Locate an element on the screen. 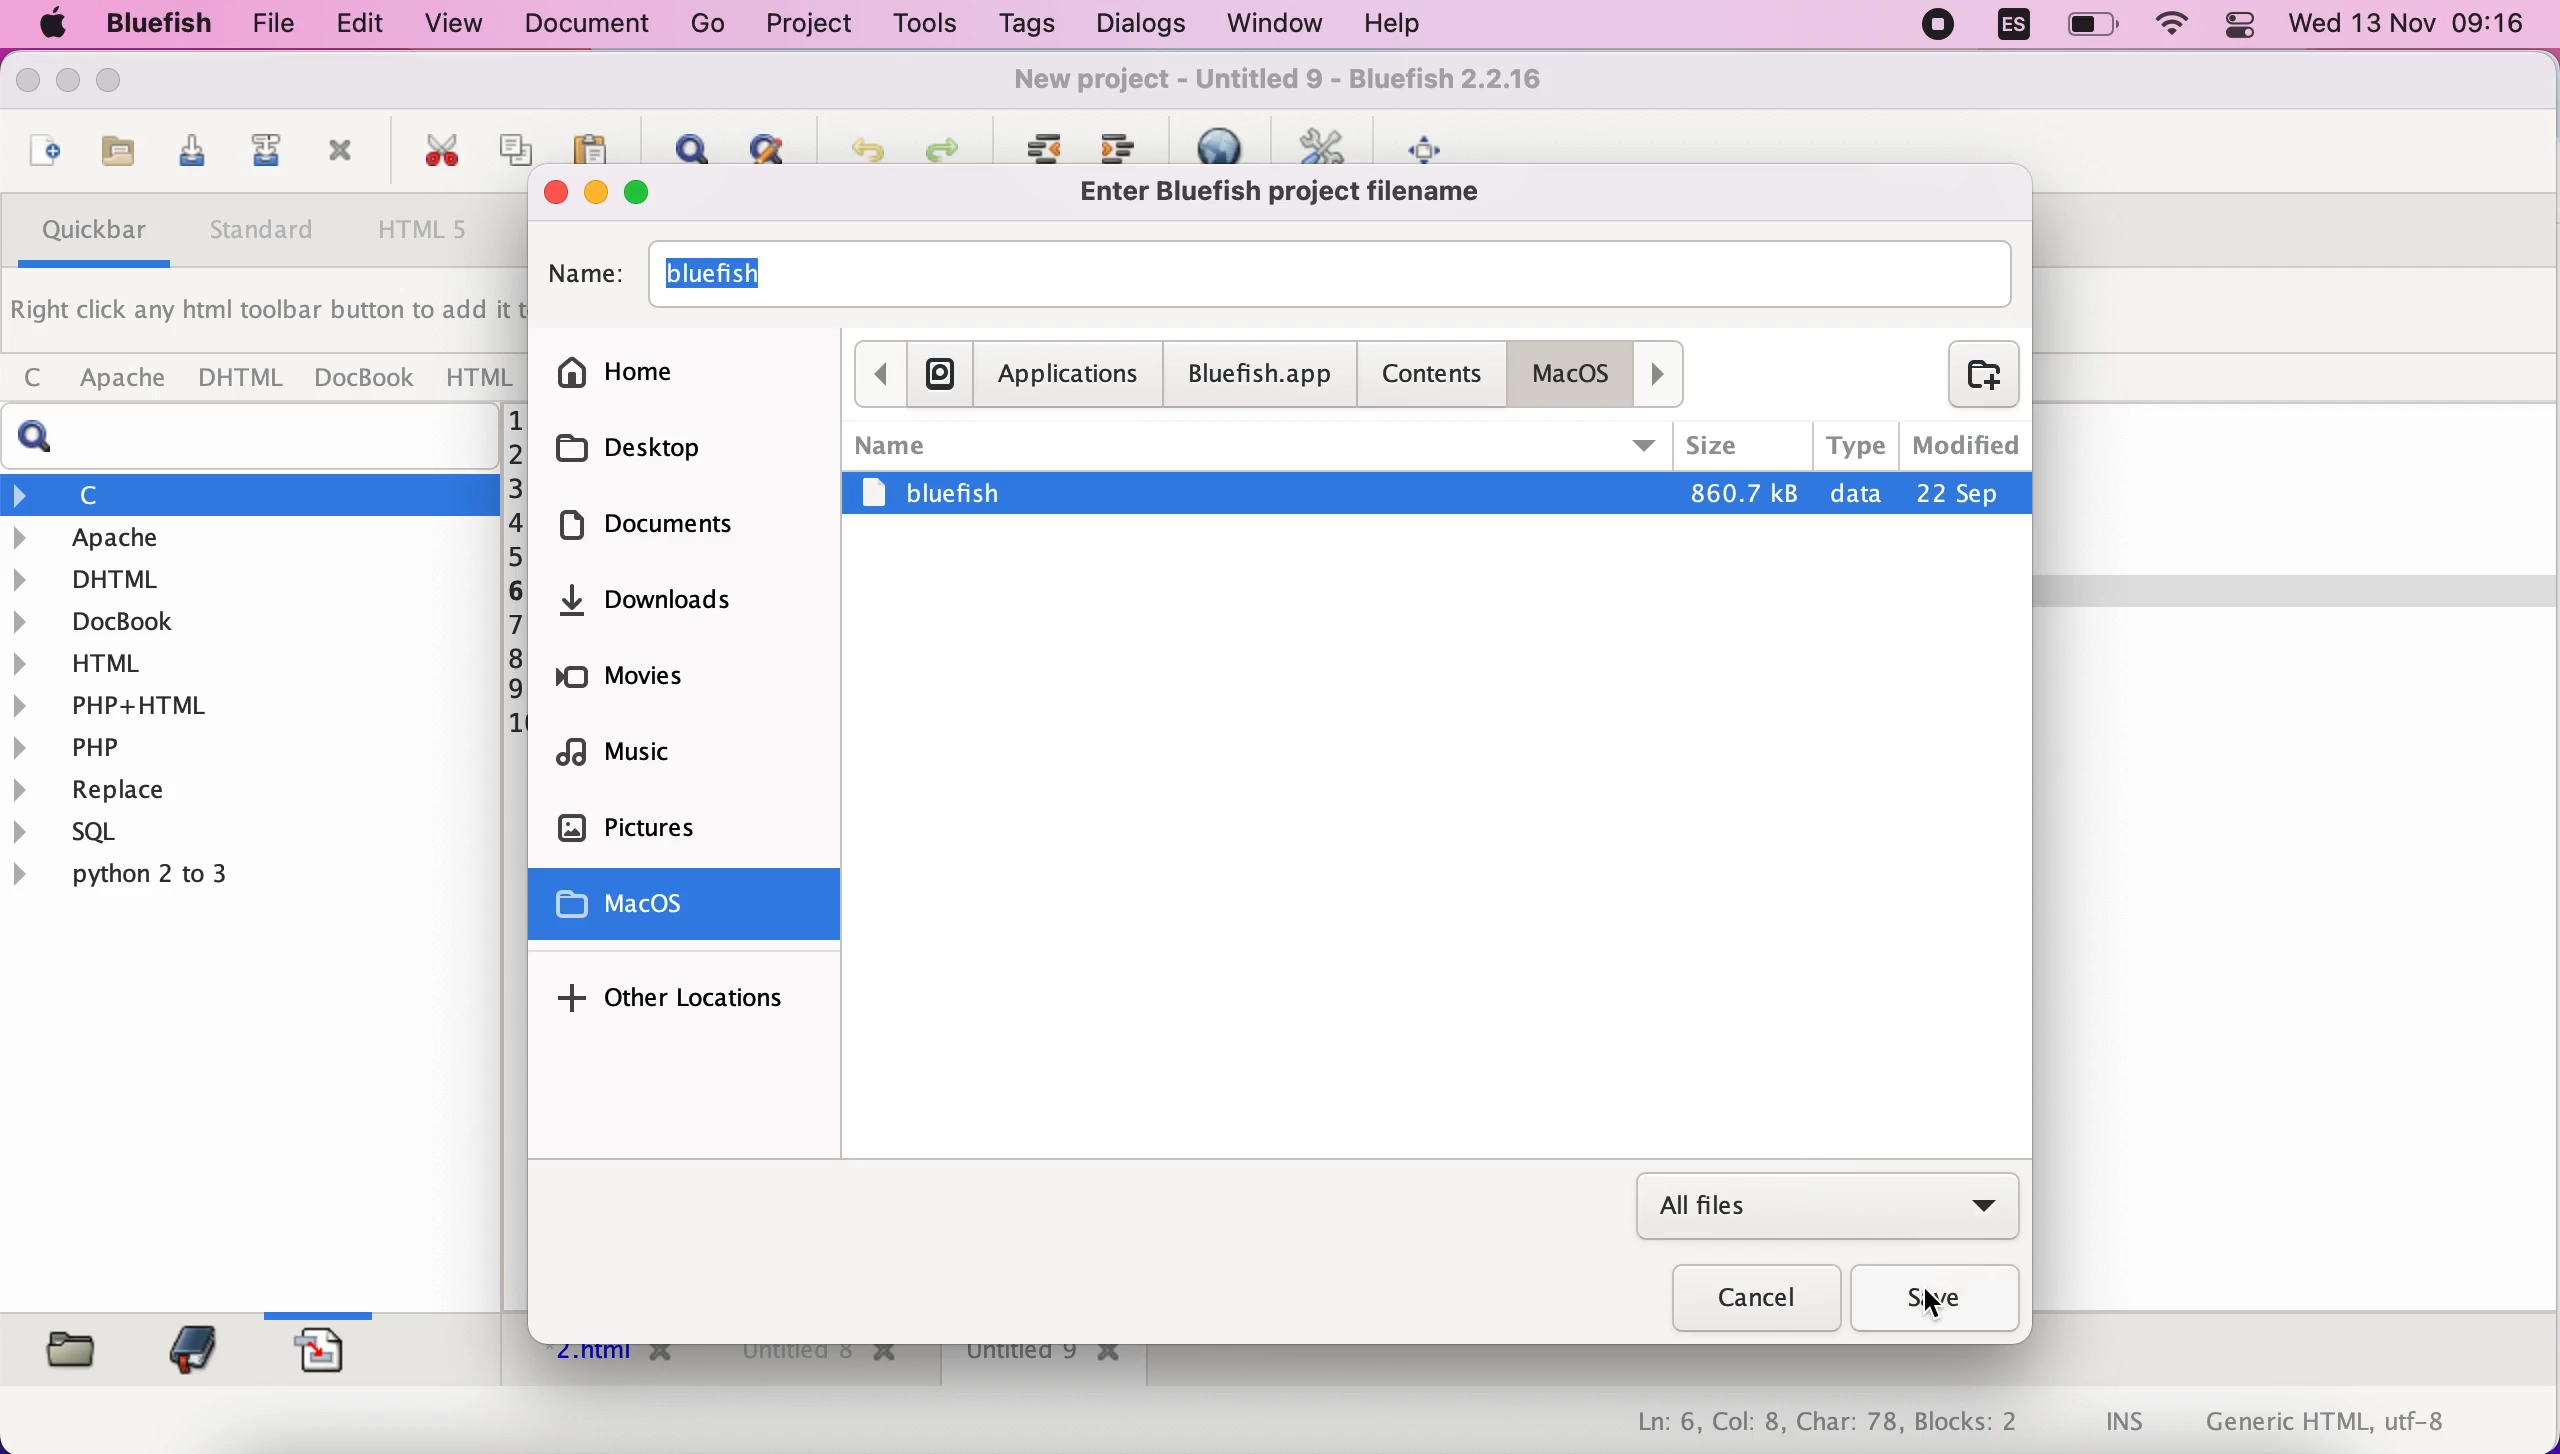 The image size is (2560, 1454). dhtml is located at coordinates (243, 379).